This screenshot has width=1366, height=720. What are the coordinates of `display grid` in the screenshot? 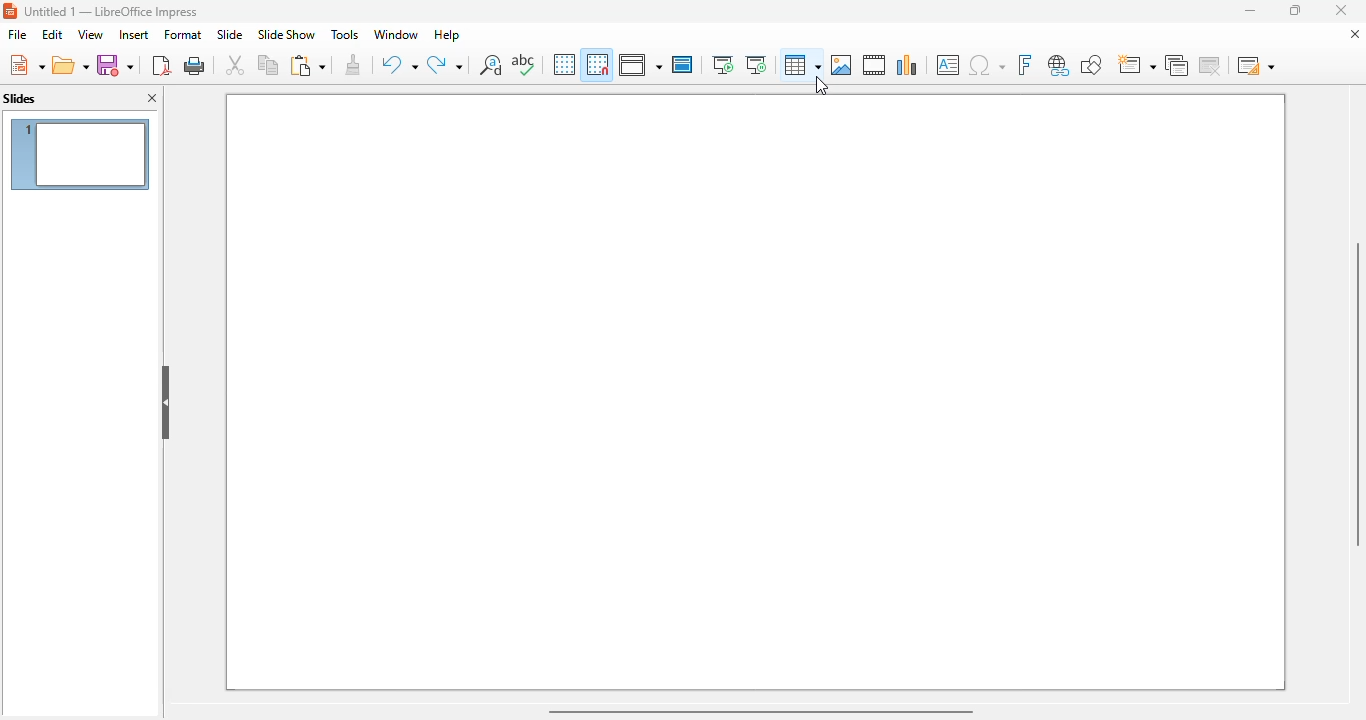 It's located at (564, 64).